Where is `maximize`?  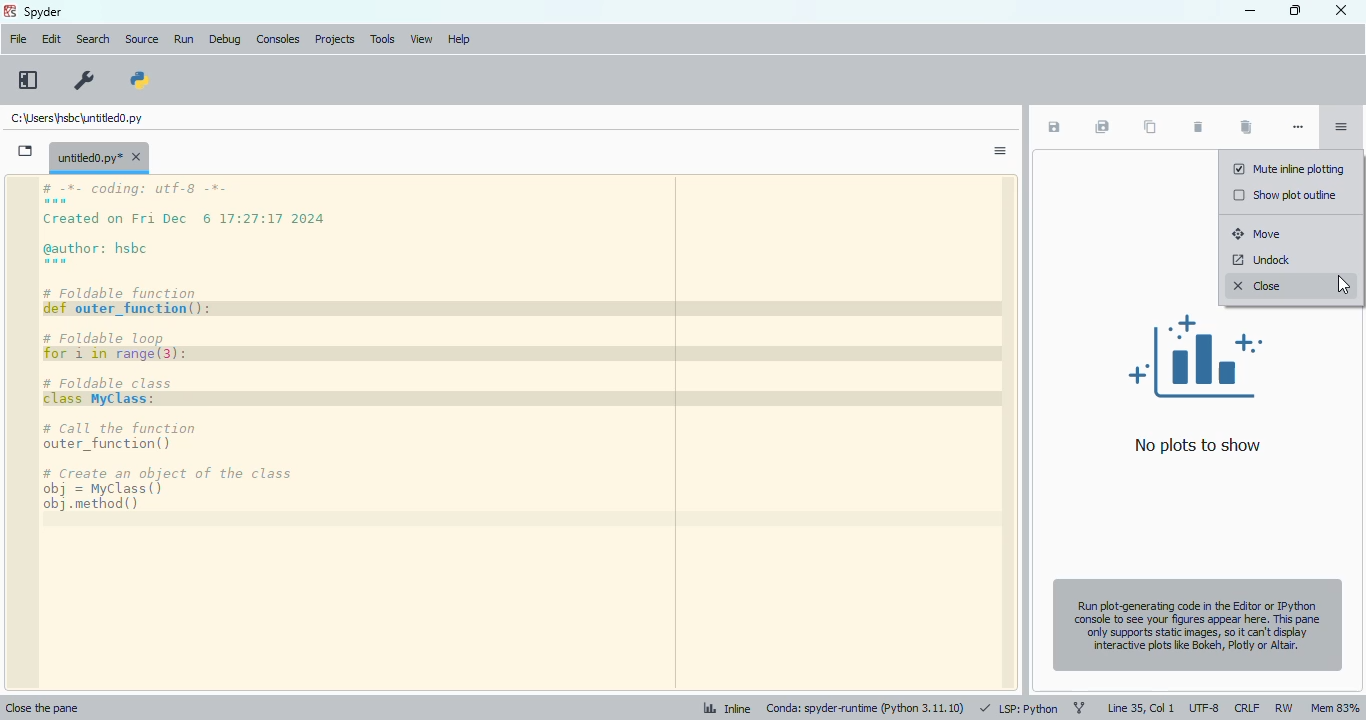 maximize is located at coordinates (1295, 10).